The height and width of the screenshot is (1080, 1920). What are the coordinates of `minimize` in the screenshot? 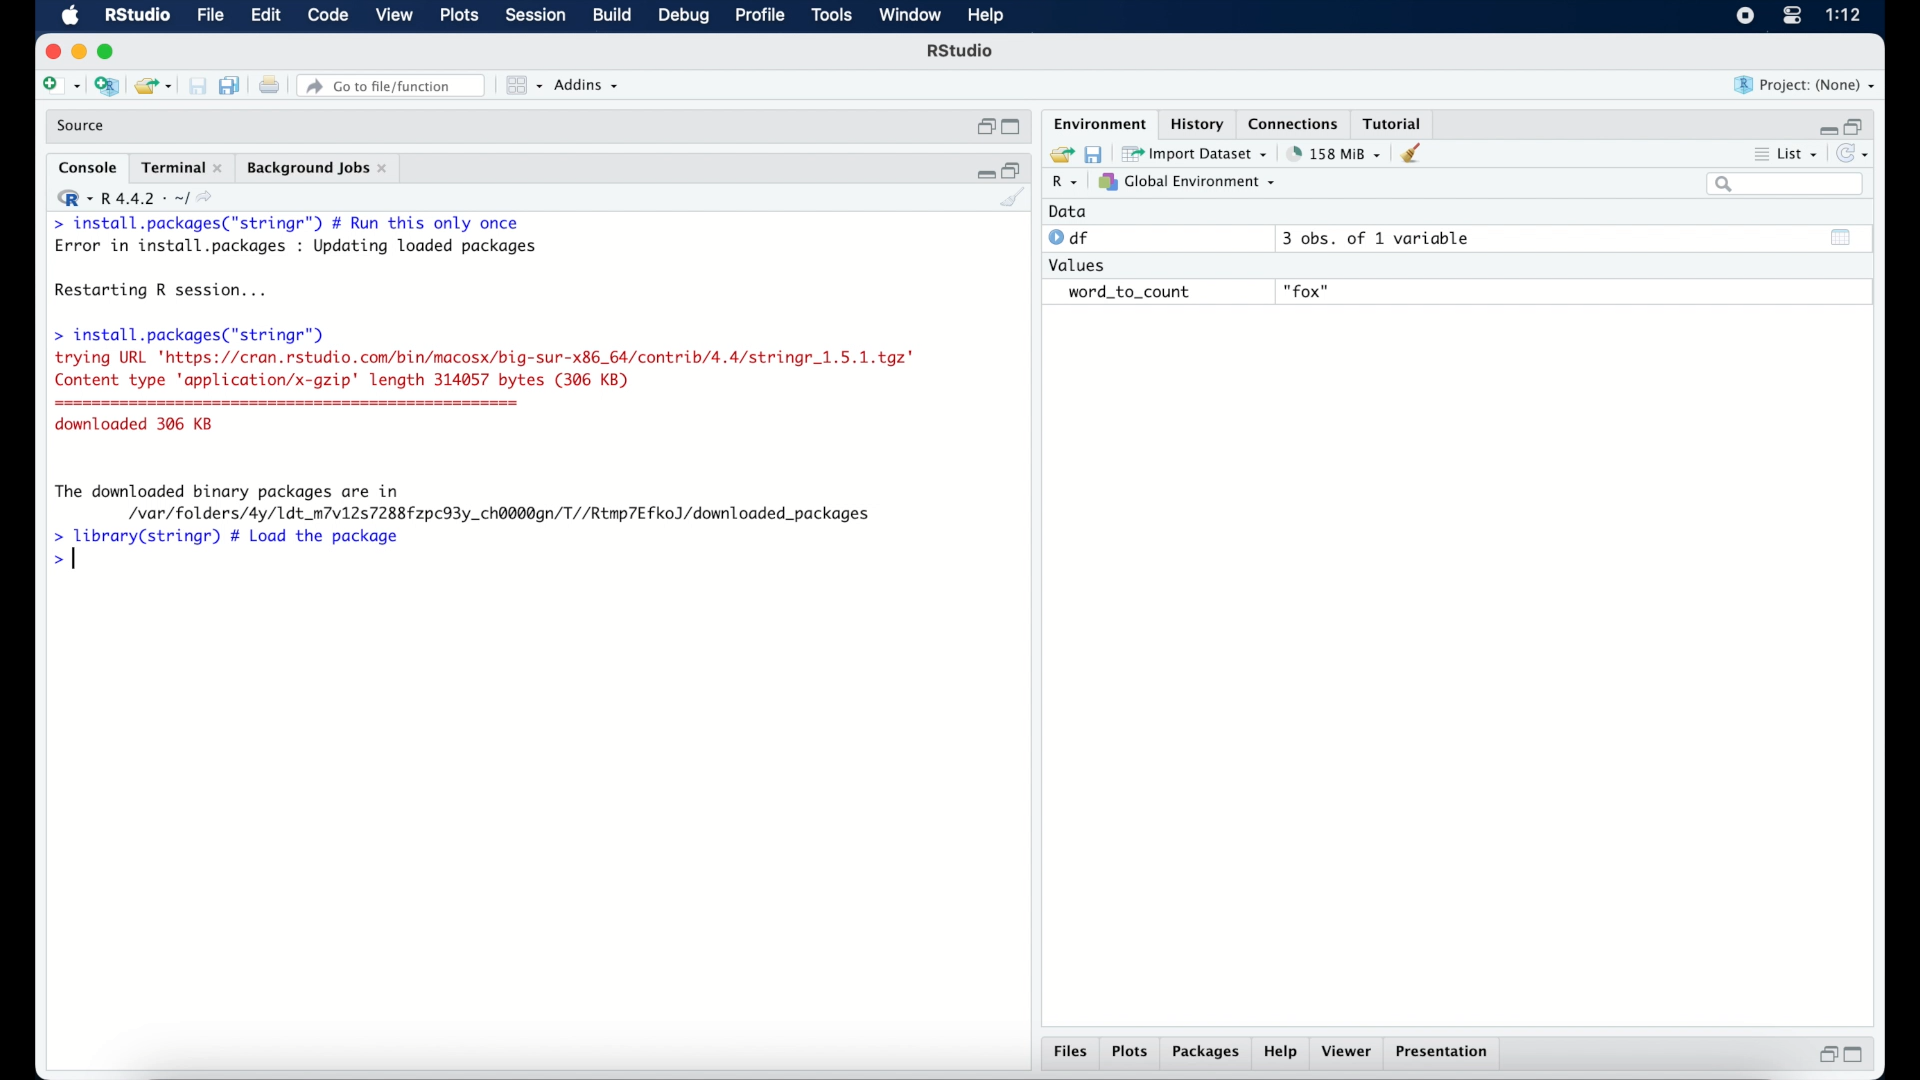 It's located at (983, 171).